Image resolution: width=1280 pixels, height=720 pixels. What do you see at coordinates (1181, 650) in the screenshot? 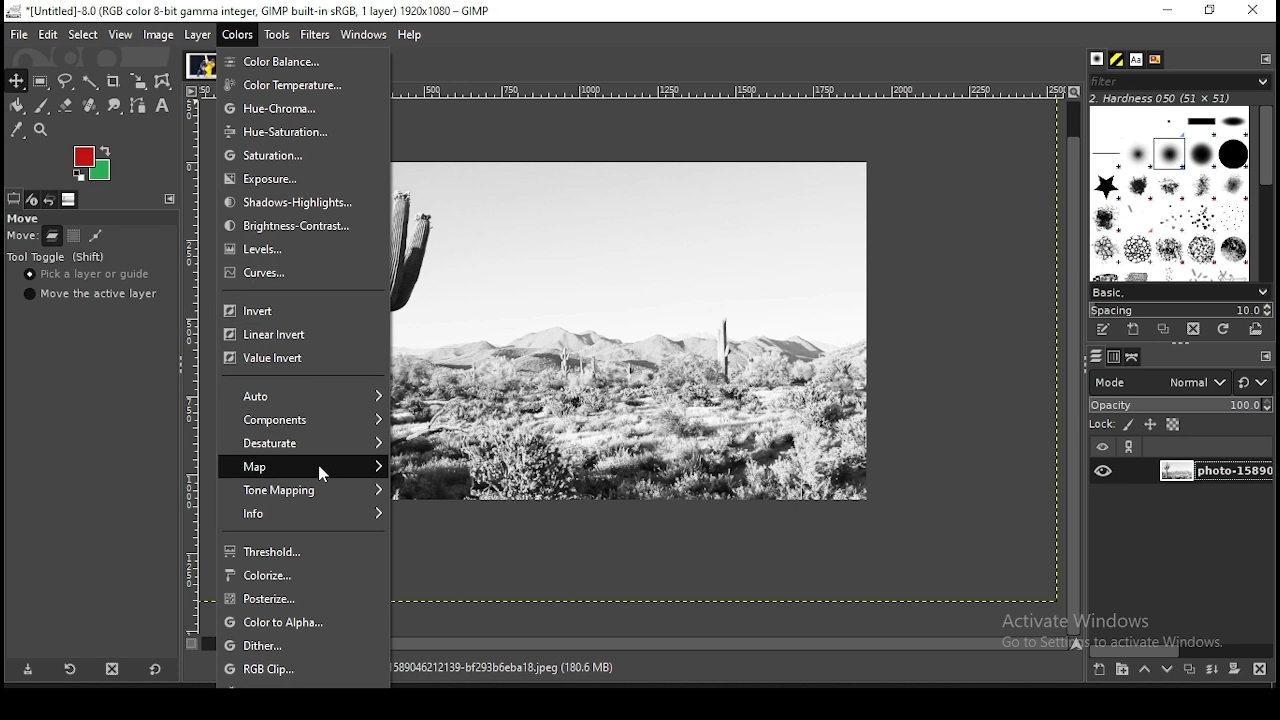
I see `scroll bar` at bounding box center [1181, 650].